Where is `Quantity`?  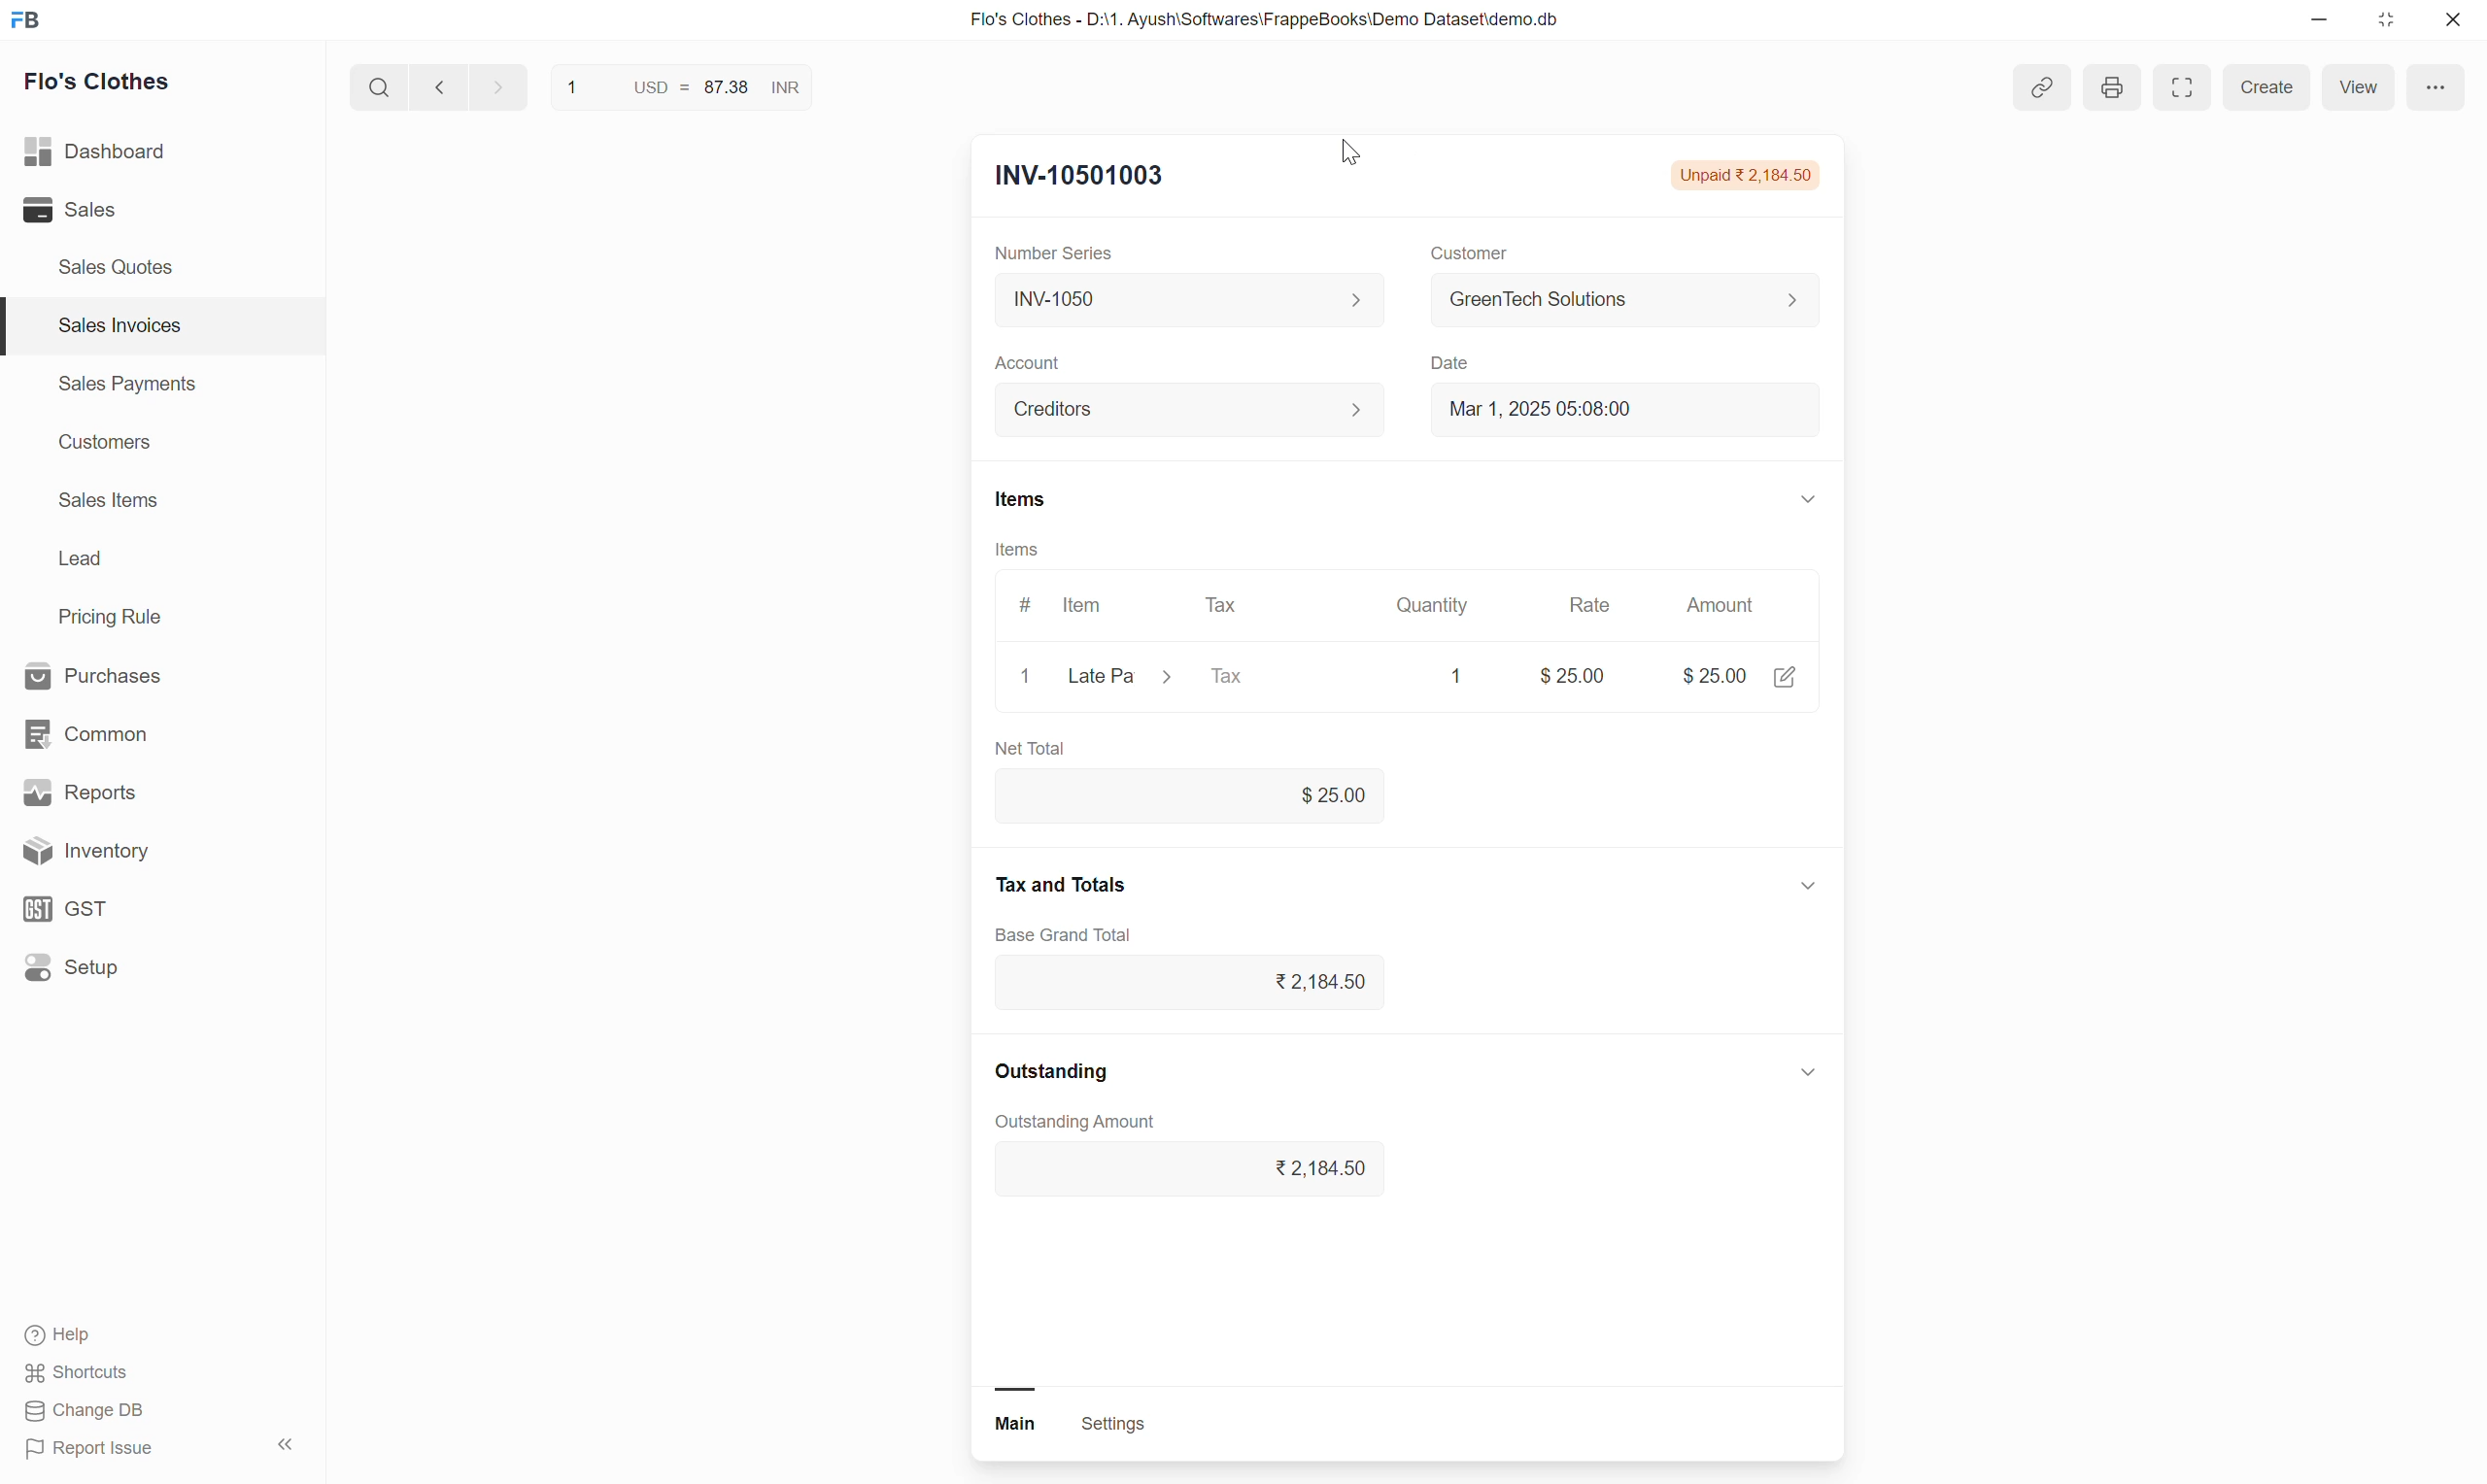 Quantity is located at coordinates (1453, 672).